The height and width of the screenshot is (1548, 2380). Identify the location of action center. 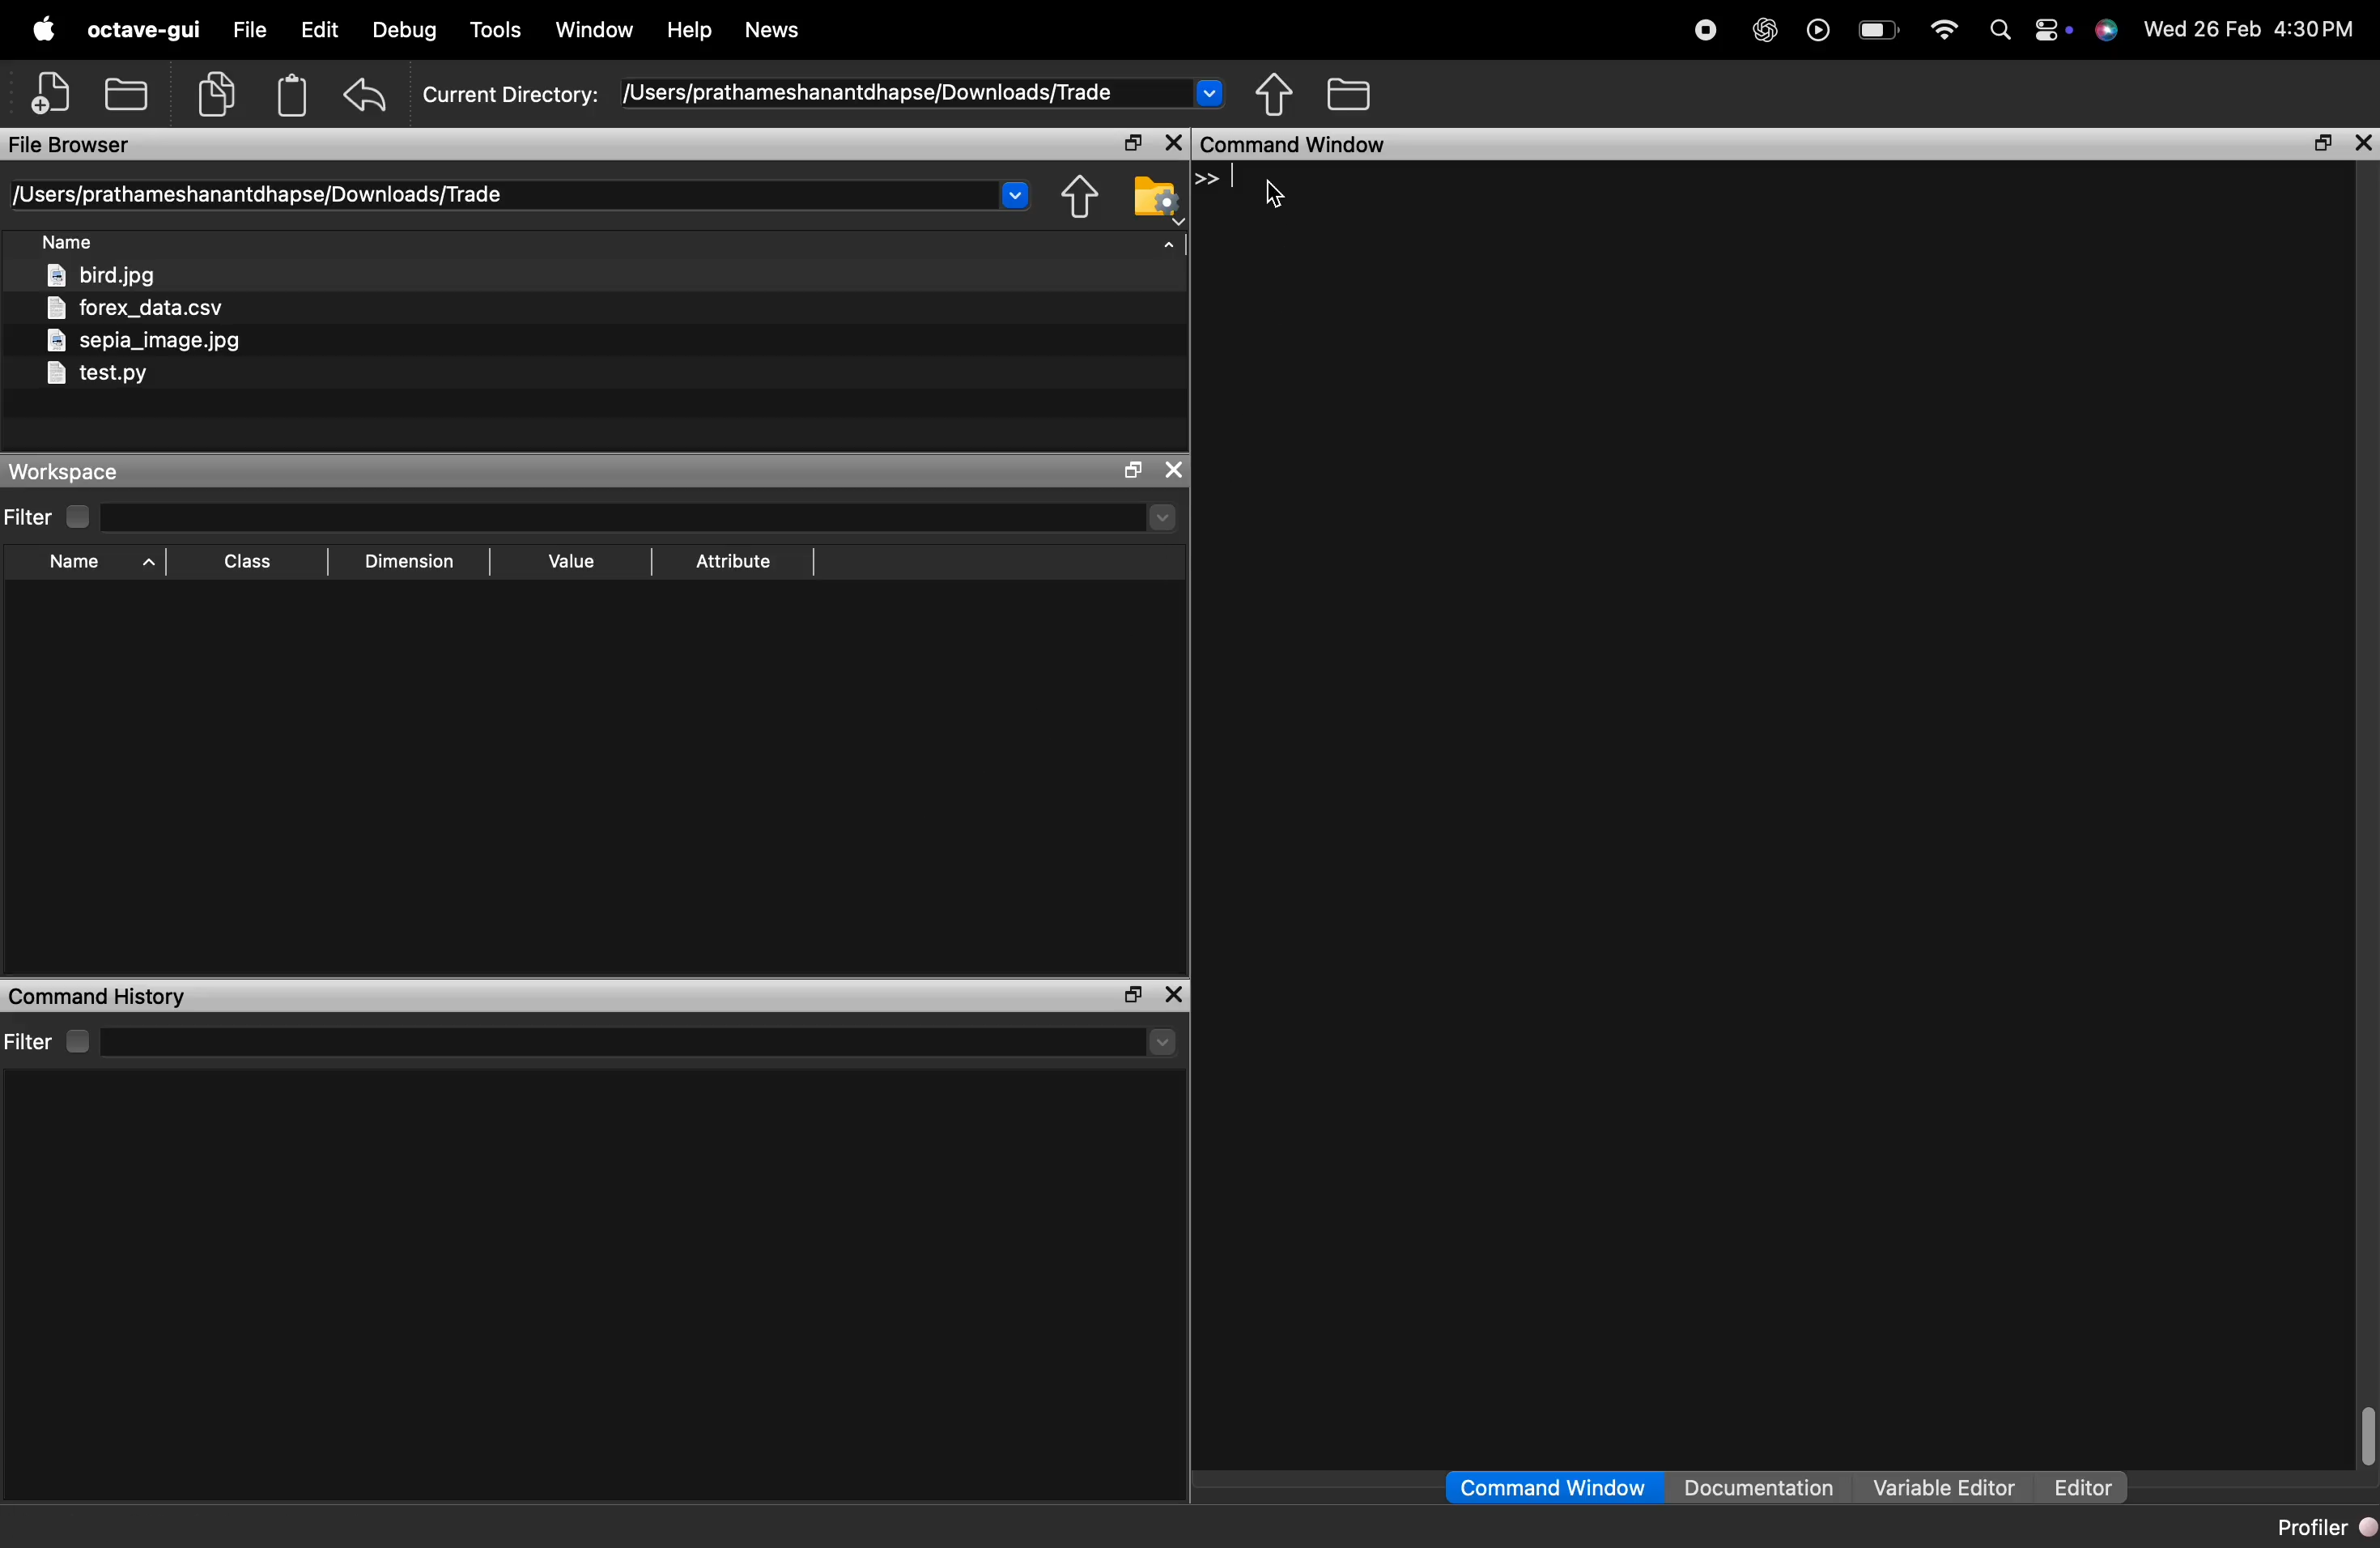
(2055, 29).